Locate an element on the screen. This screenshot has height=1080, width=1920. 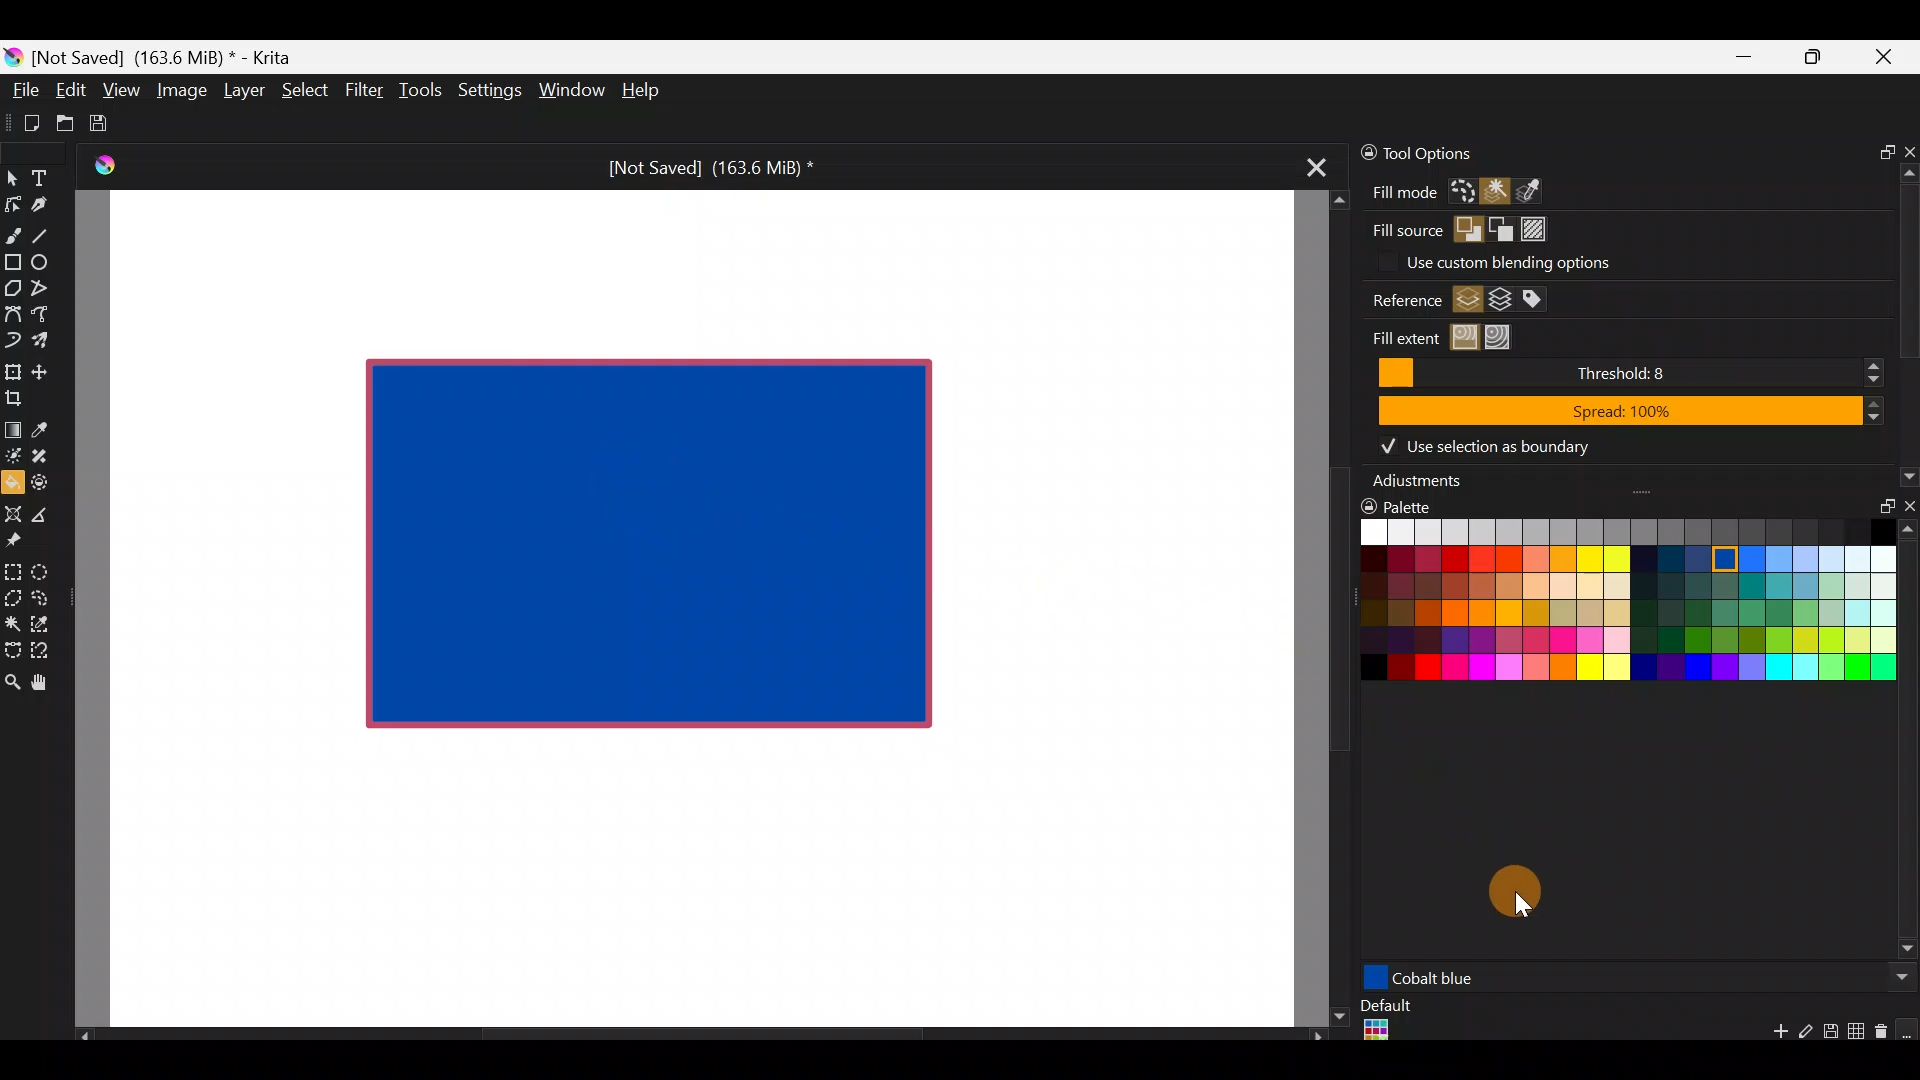
Ellipse tool is located at coordinates (47, 261).